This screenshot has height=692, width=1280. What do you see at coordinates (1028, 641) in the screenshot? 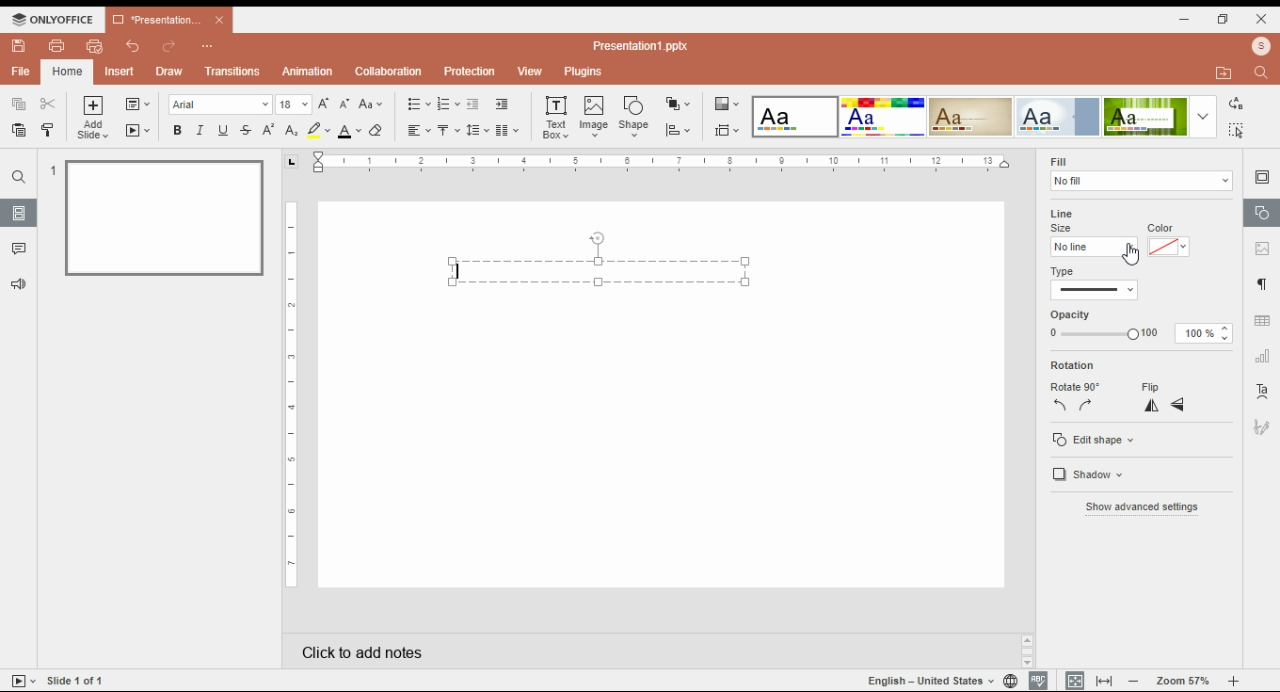
I see `scroll up` at bounding box center [1028, 641].